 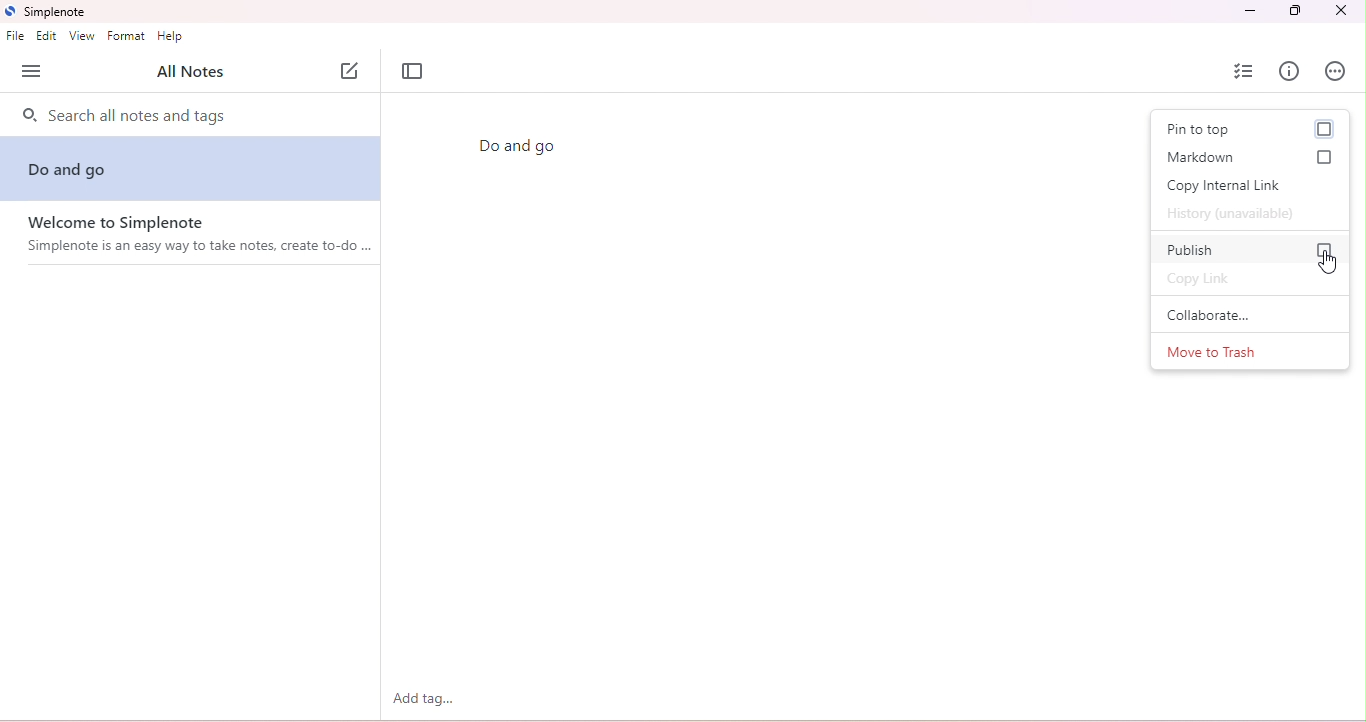 I want to click on minimize, so click(x=1248, y=11).